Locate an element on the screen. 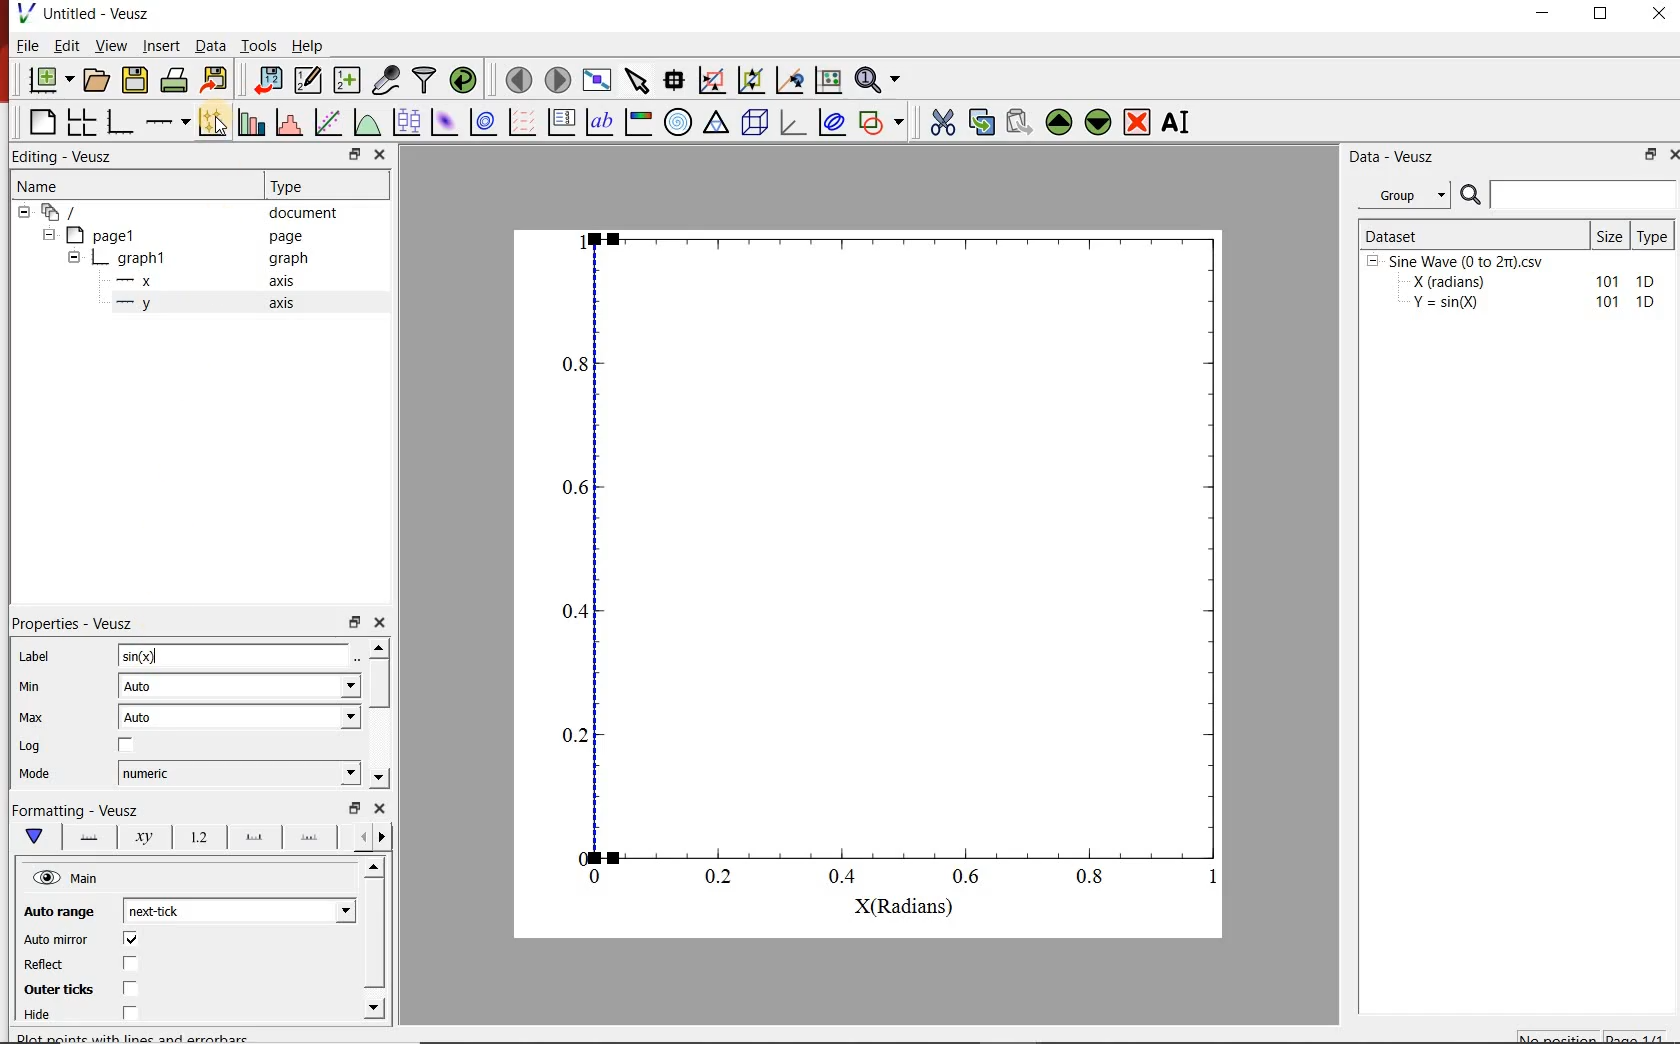 This screenshot has width=1680, height=1044. cut is located at coordinates (943, 120).